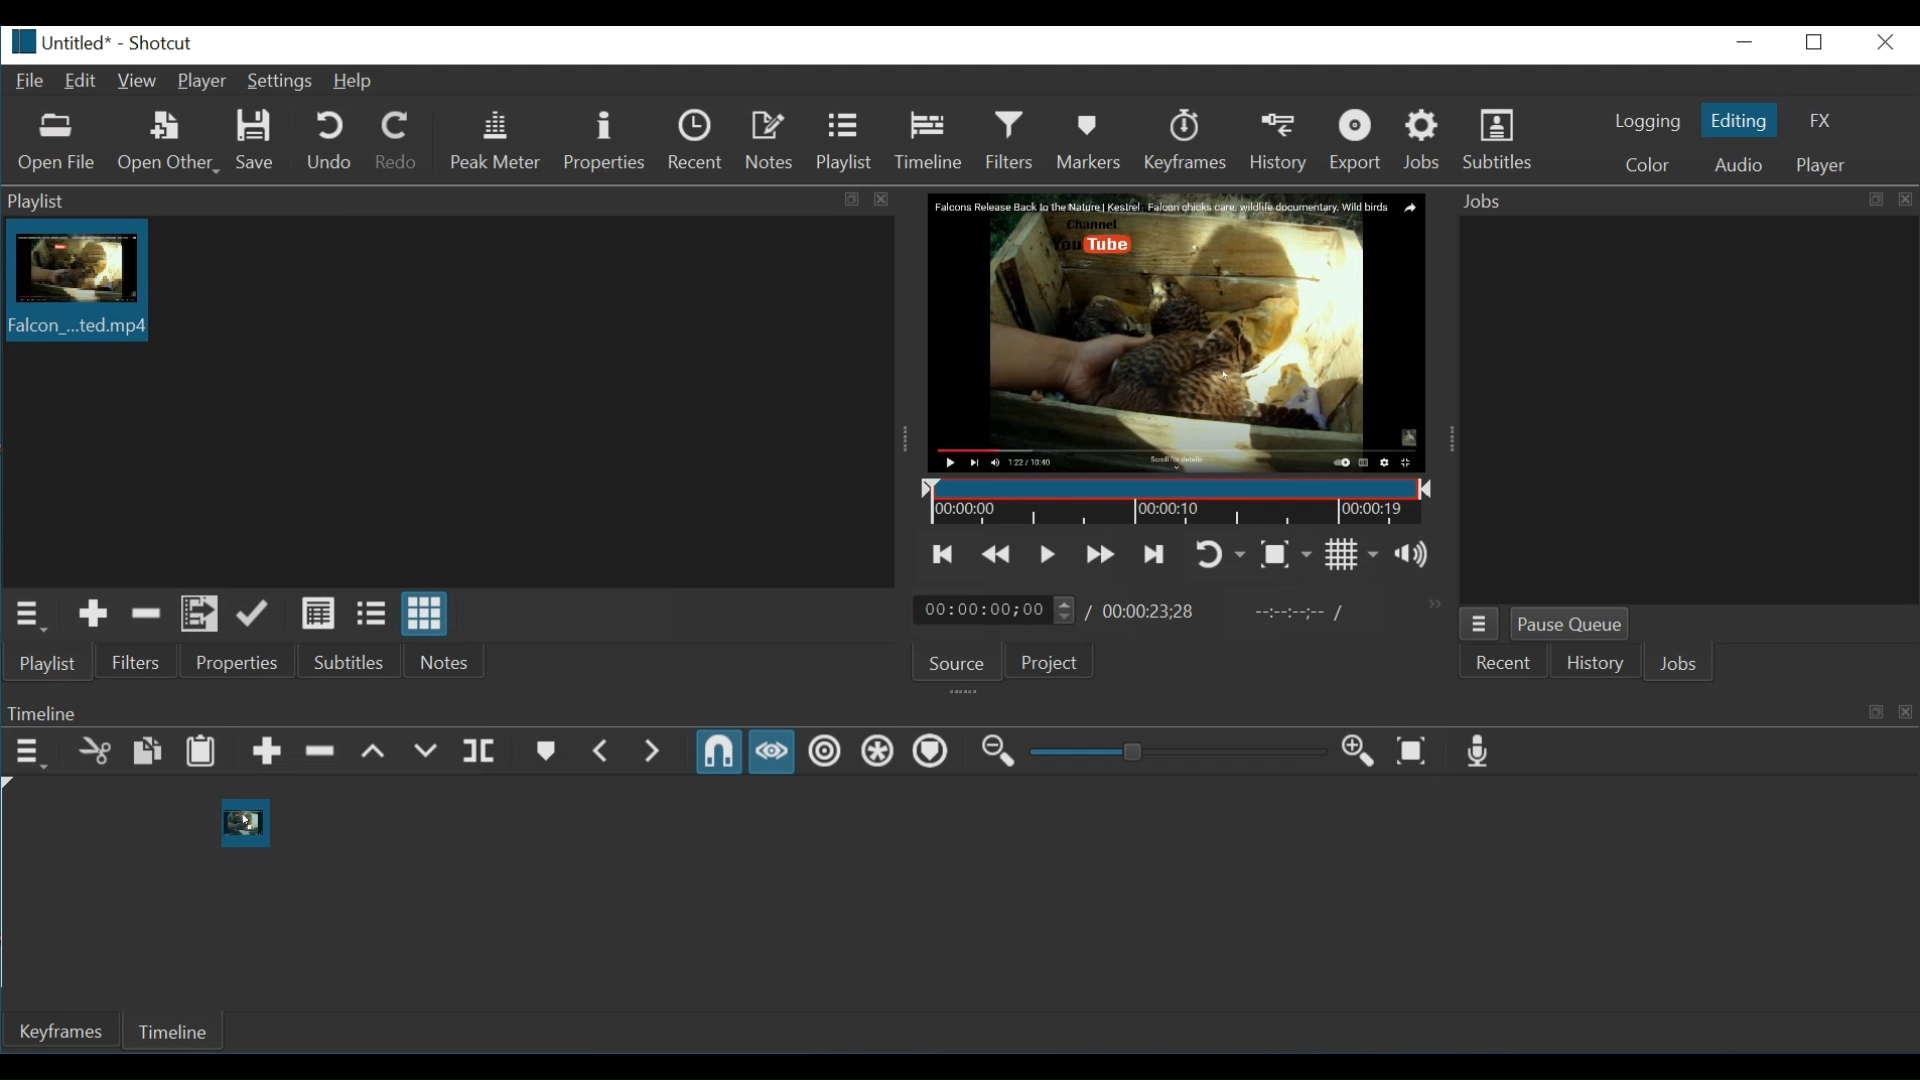 Image resolution: width=1920 pixels, height=1080 pixels. What do you see at coordinates (929, 751) in the screenshot?
I see `Ripple markers` at bounding box center [929, 751].